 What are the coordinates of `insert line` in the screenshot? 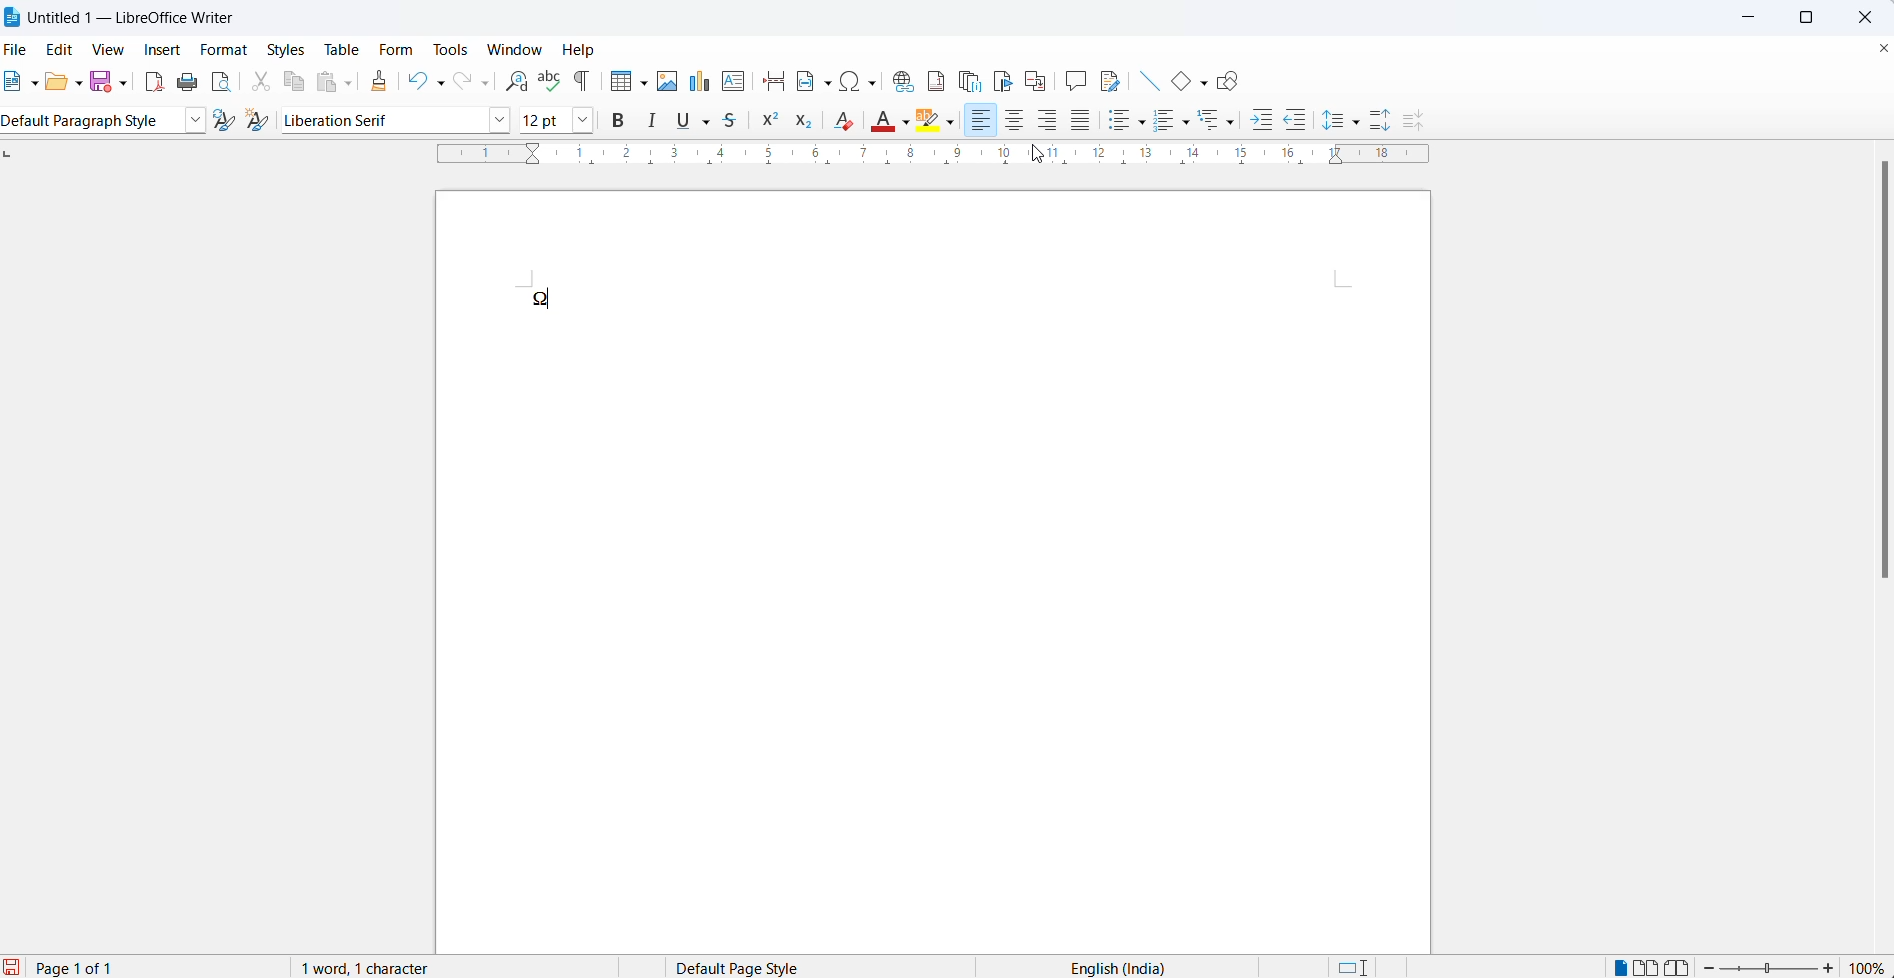 It's located at (1147, 82).